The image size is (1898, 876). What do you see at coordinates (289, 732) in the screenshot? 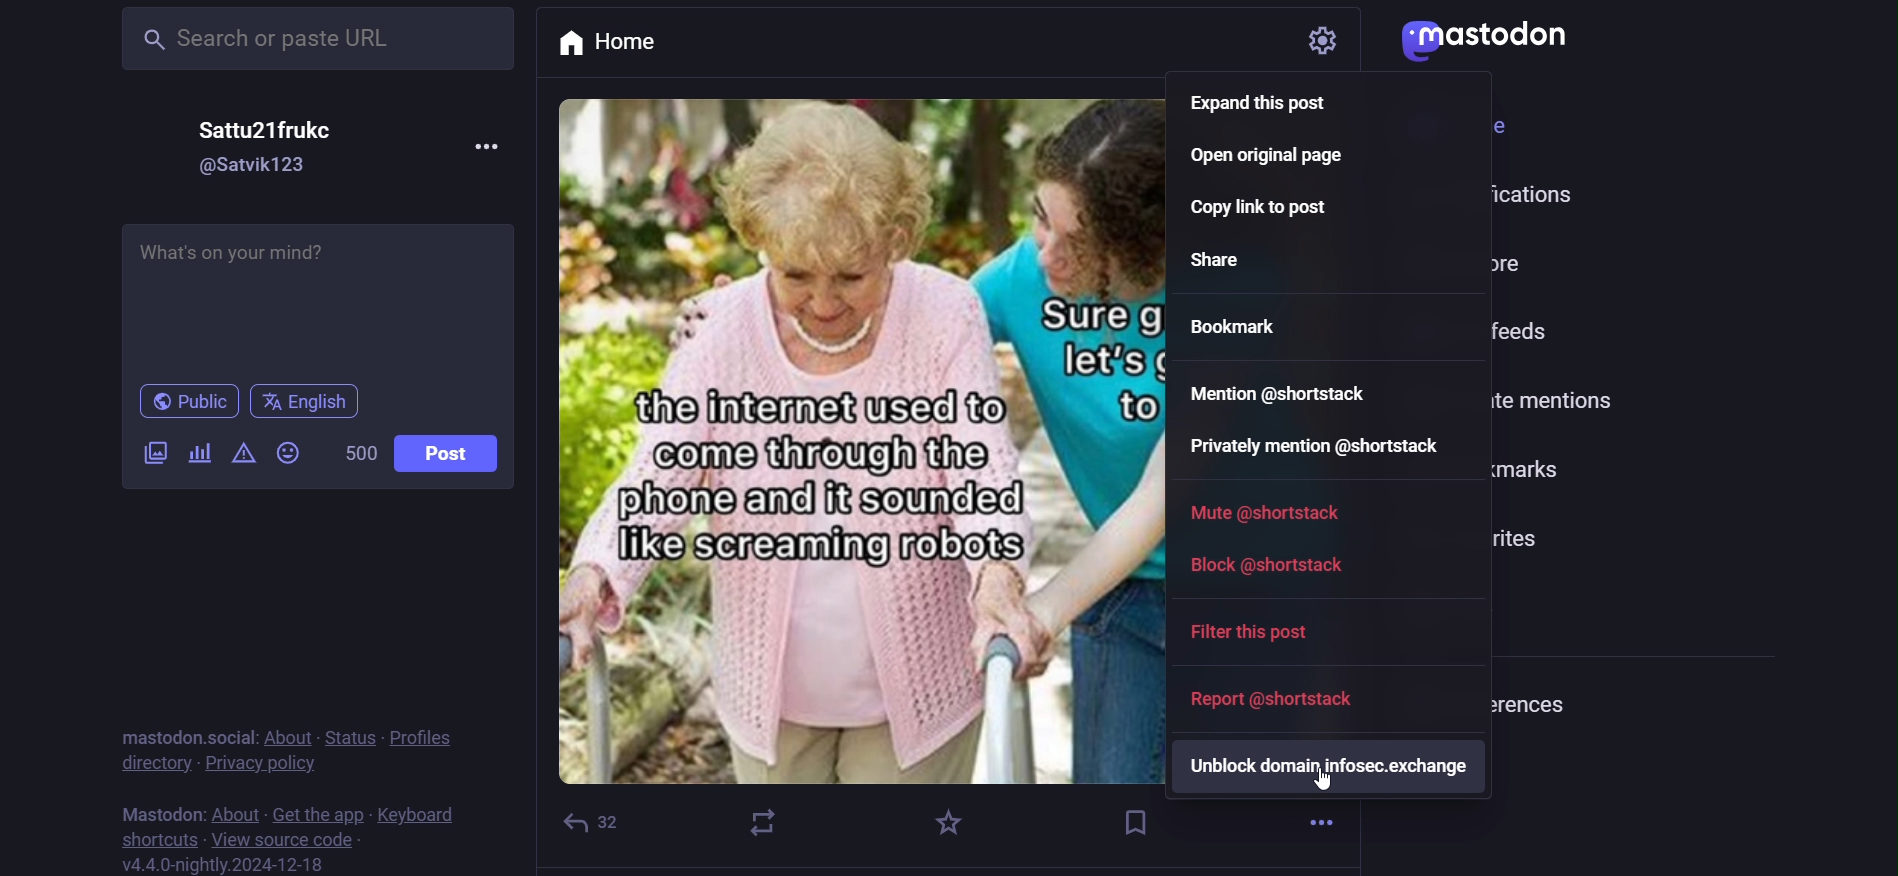
I see `about` at bounding box center [289, 732].